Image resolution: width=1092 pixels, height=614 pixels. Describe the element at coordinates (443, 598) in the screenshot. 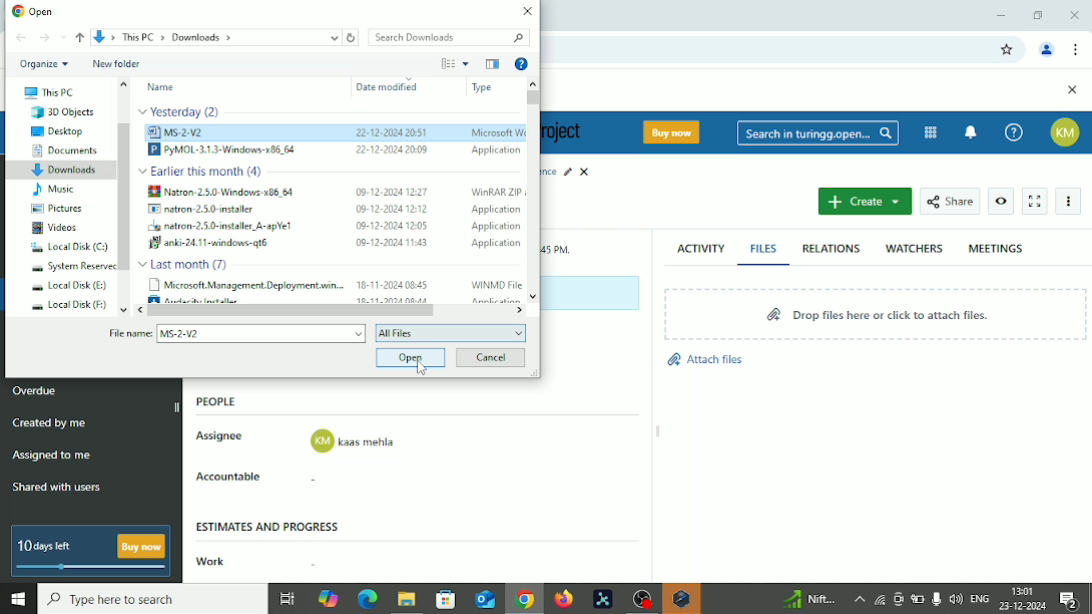

I see `Microsoft store` at that location.